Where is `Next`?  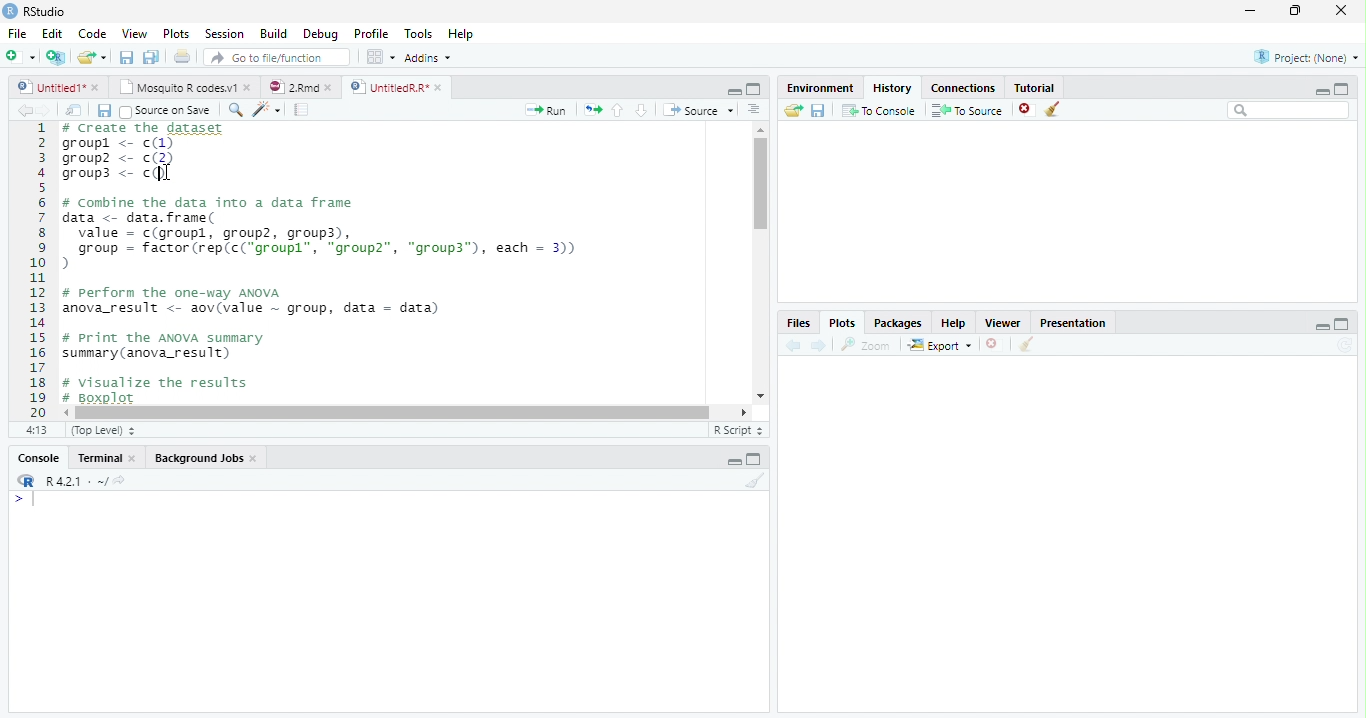
Next is located at coordinates (819, 346).